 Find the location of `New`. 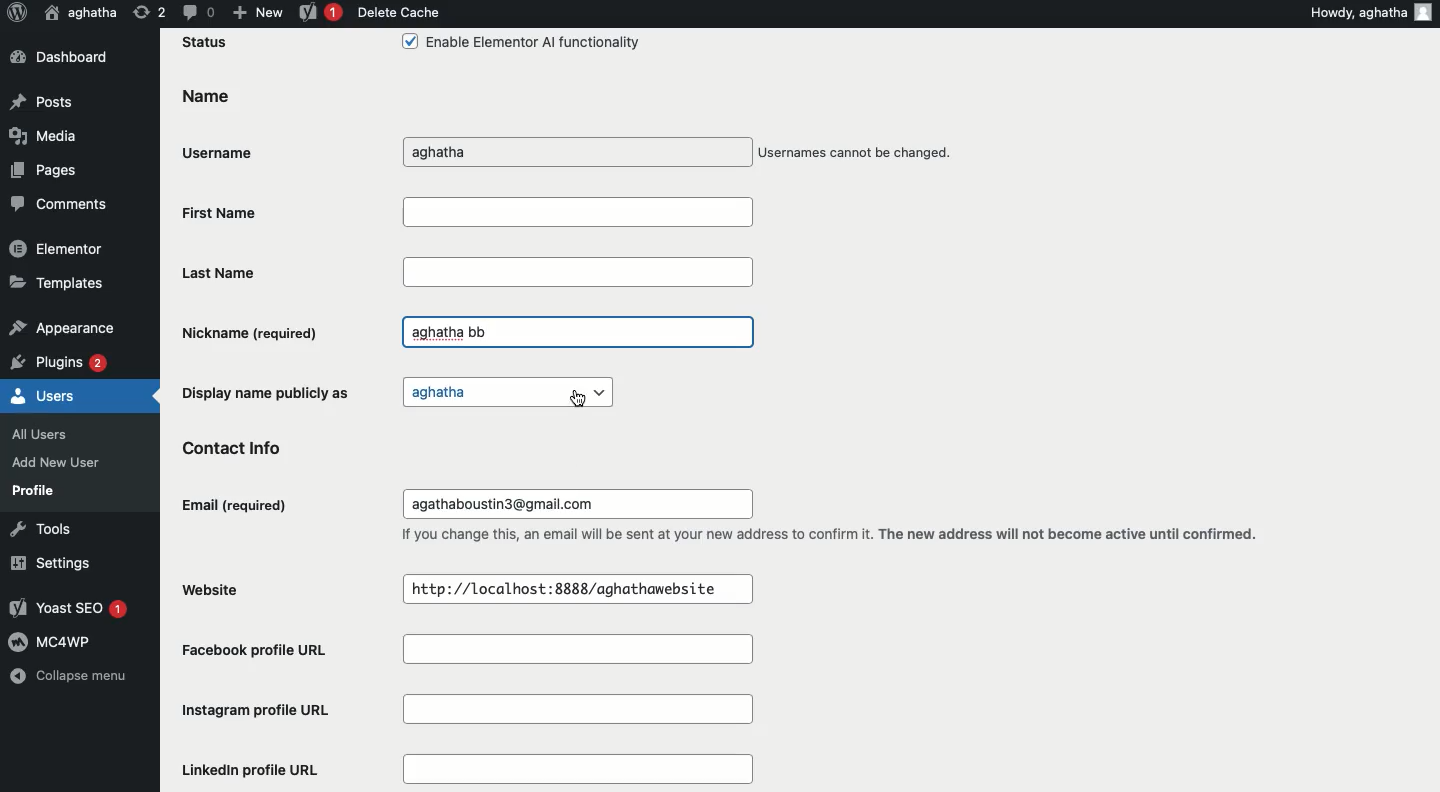

New is located at coordinates (257, 11).